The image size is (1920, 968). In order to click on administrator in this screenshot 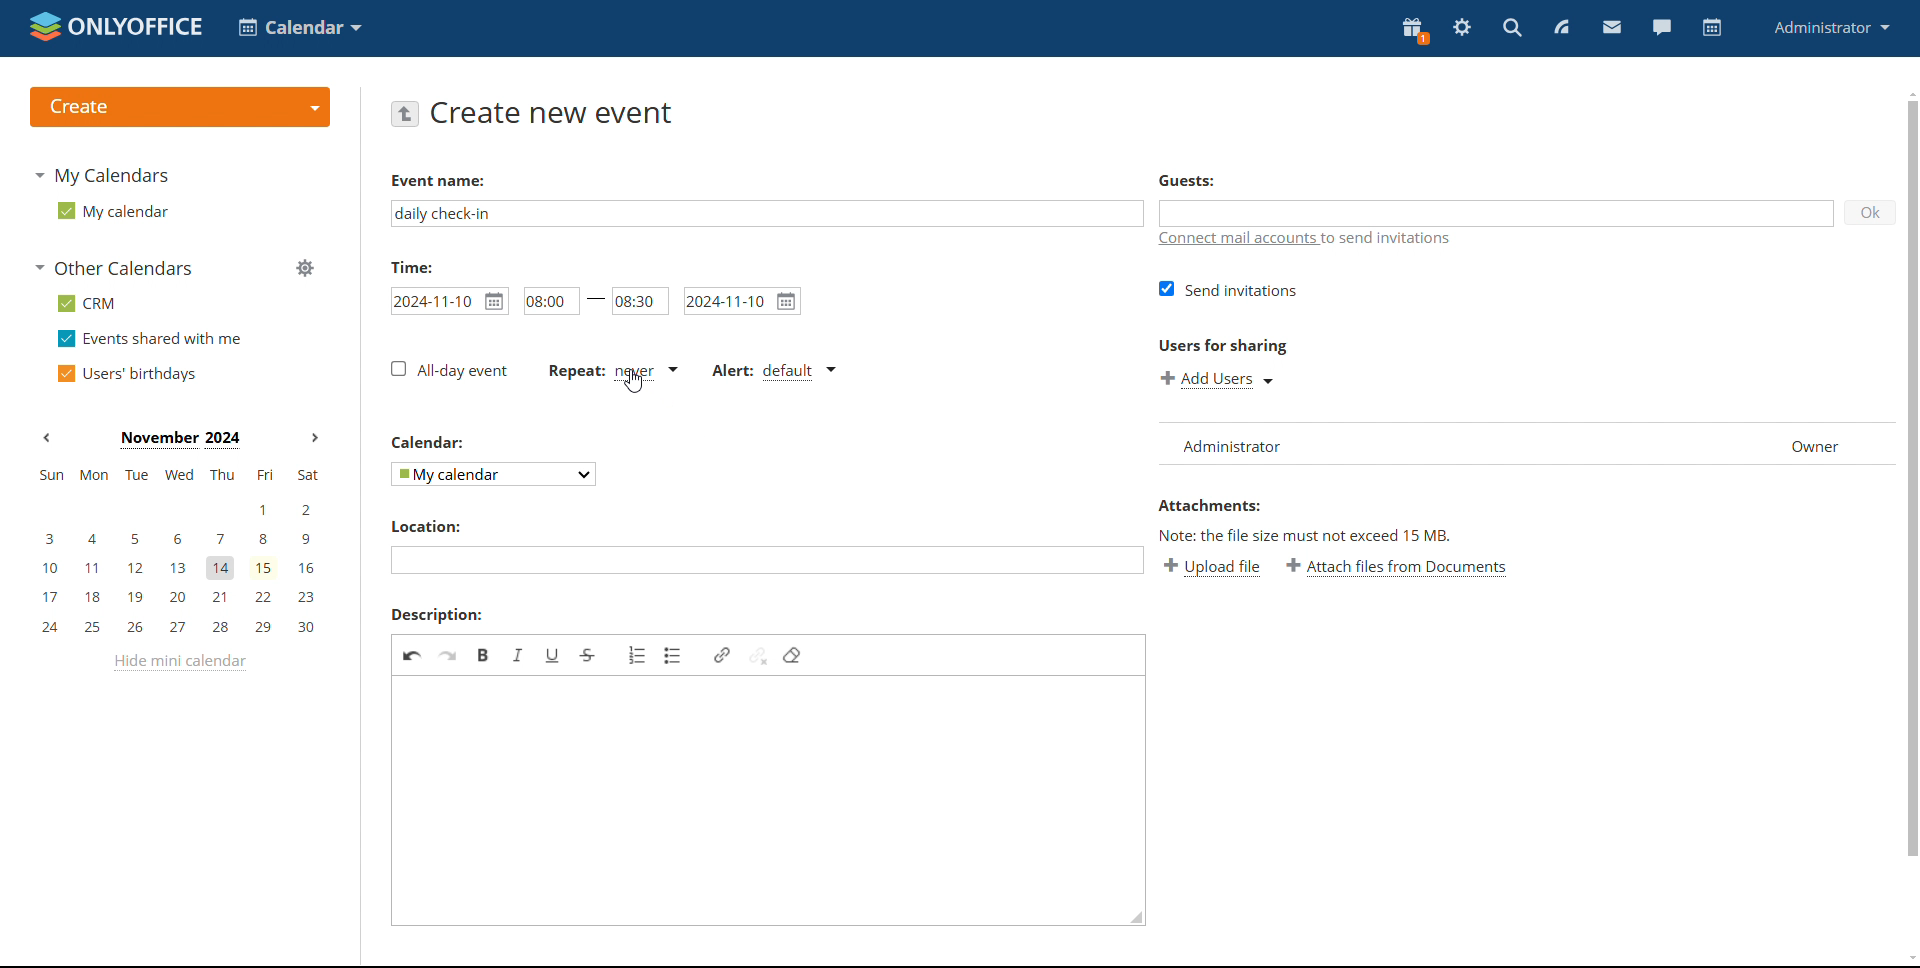, I will do `click(1830, 26)`.